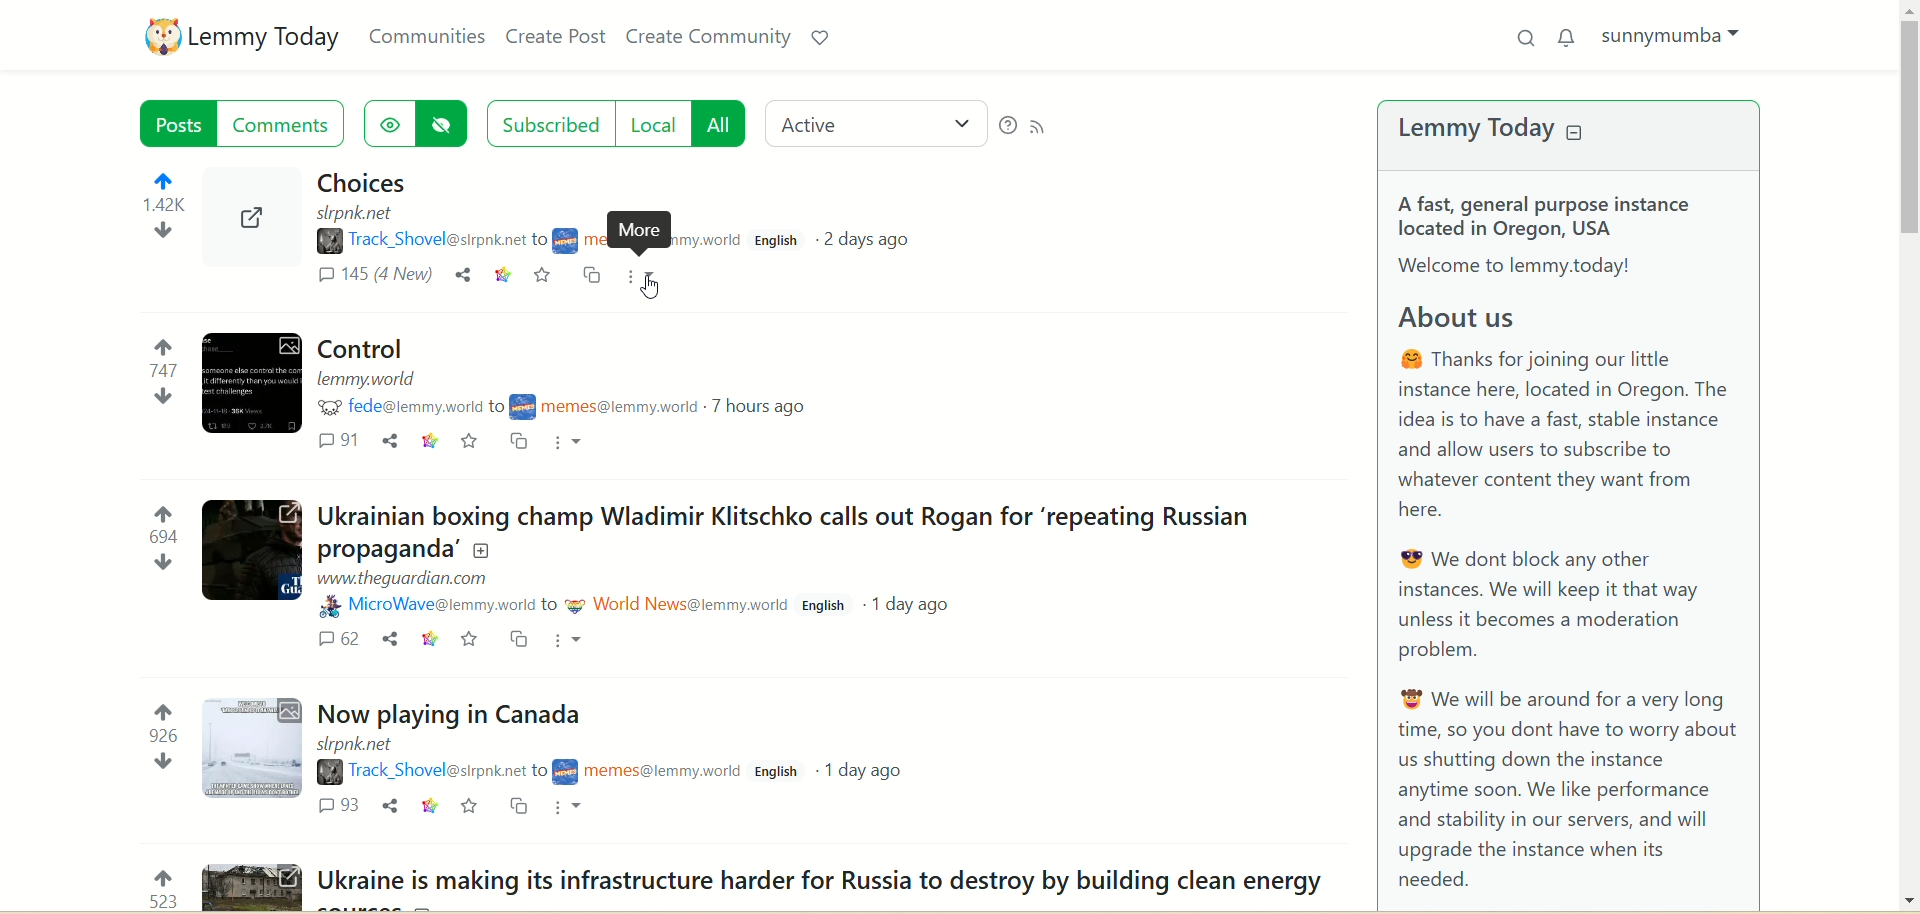 This screenshot has width=1920, height=914. What do you see at coordinates (254, 749) in the screenshot?
I see `Expand the post with image details` at bounding box center [254, 749].